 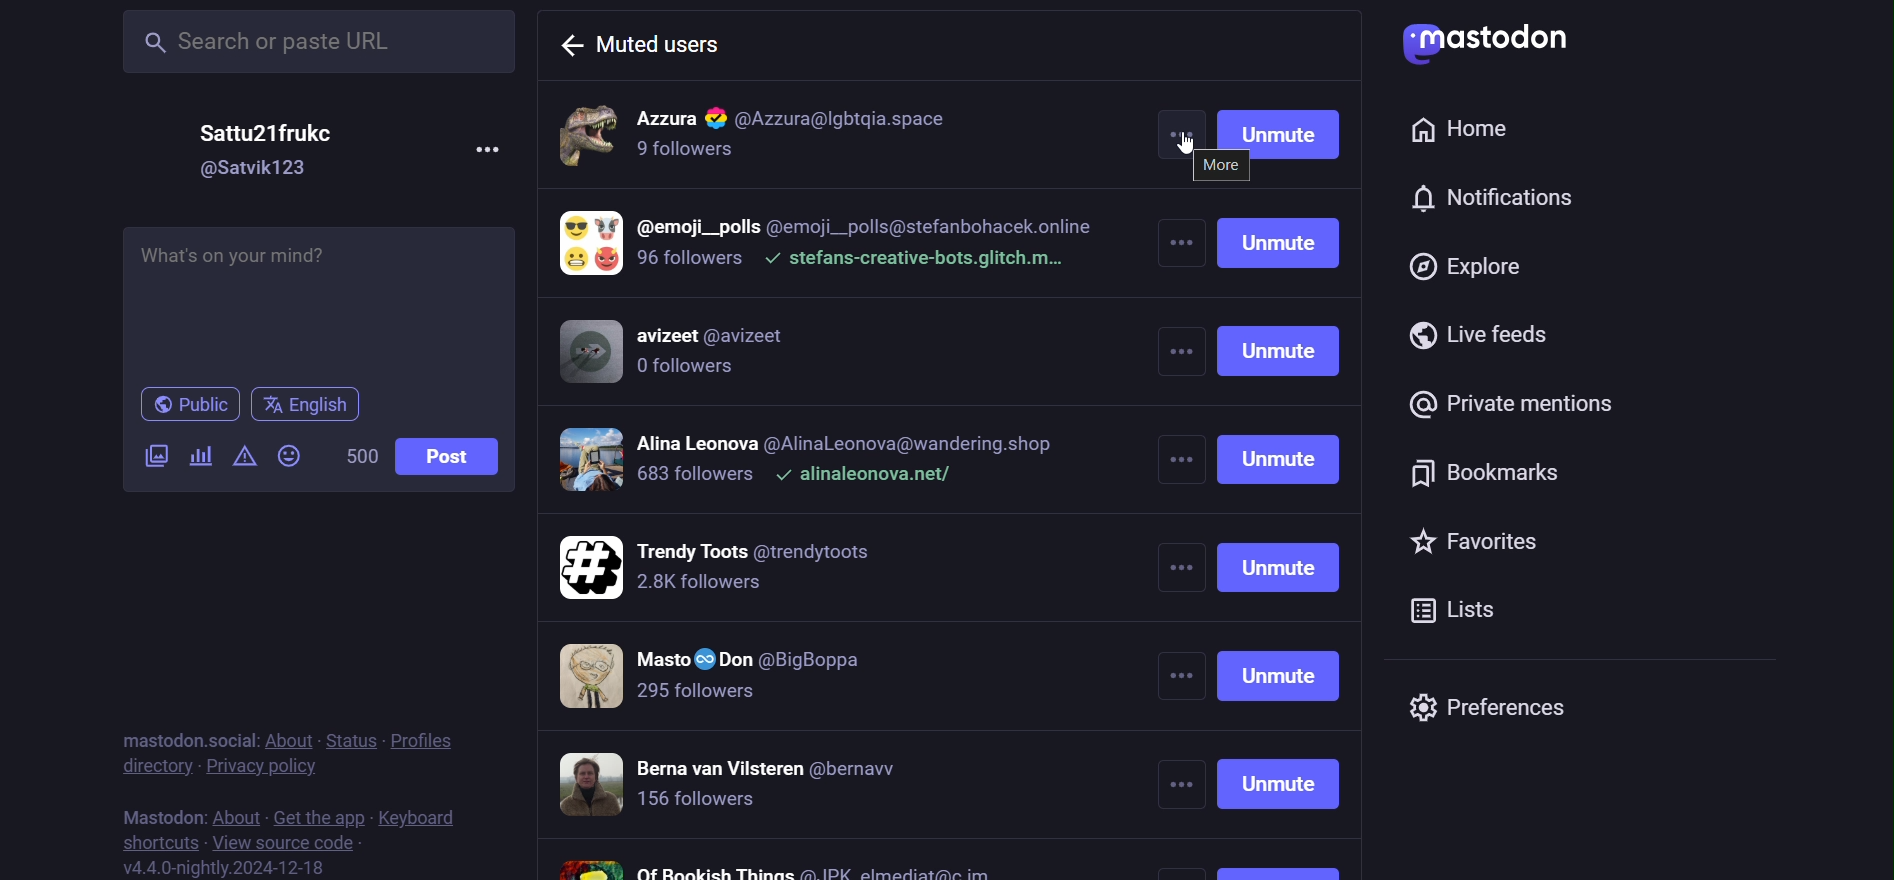 What do you see at coordinates (263, 131) in the screenshot?
I see `name` at bounding box center [263, 131].